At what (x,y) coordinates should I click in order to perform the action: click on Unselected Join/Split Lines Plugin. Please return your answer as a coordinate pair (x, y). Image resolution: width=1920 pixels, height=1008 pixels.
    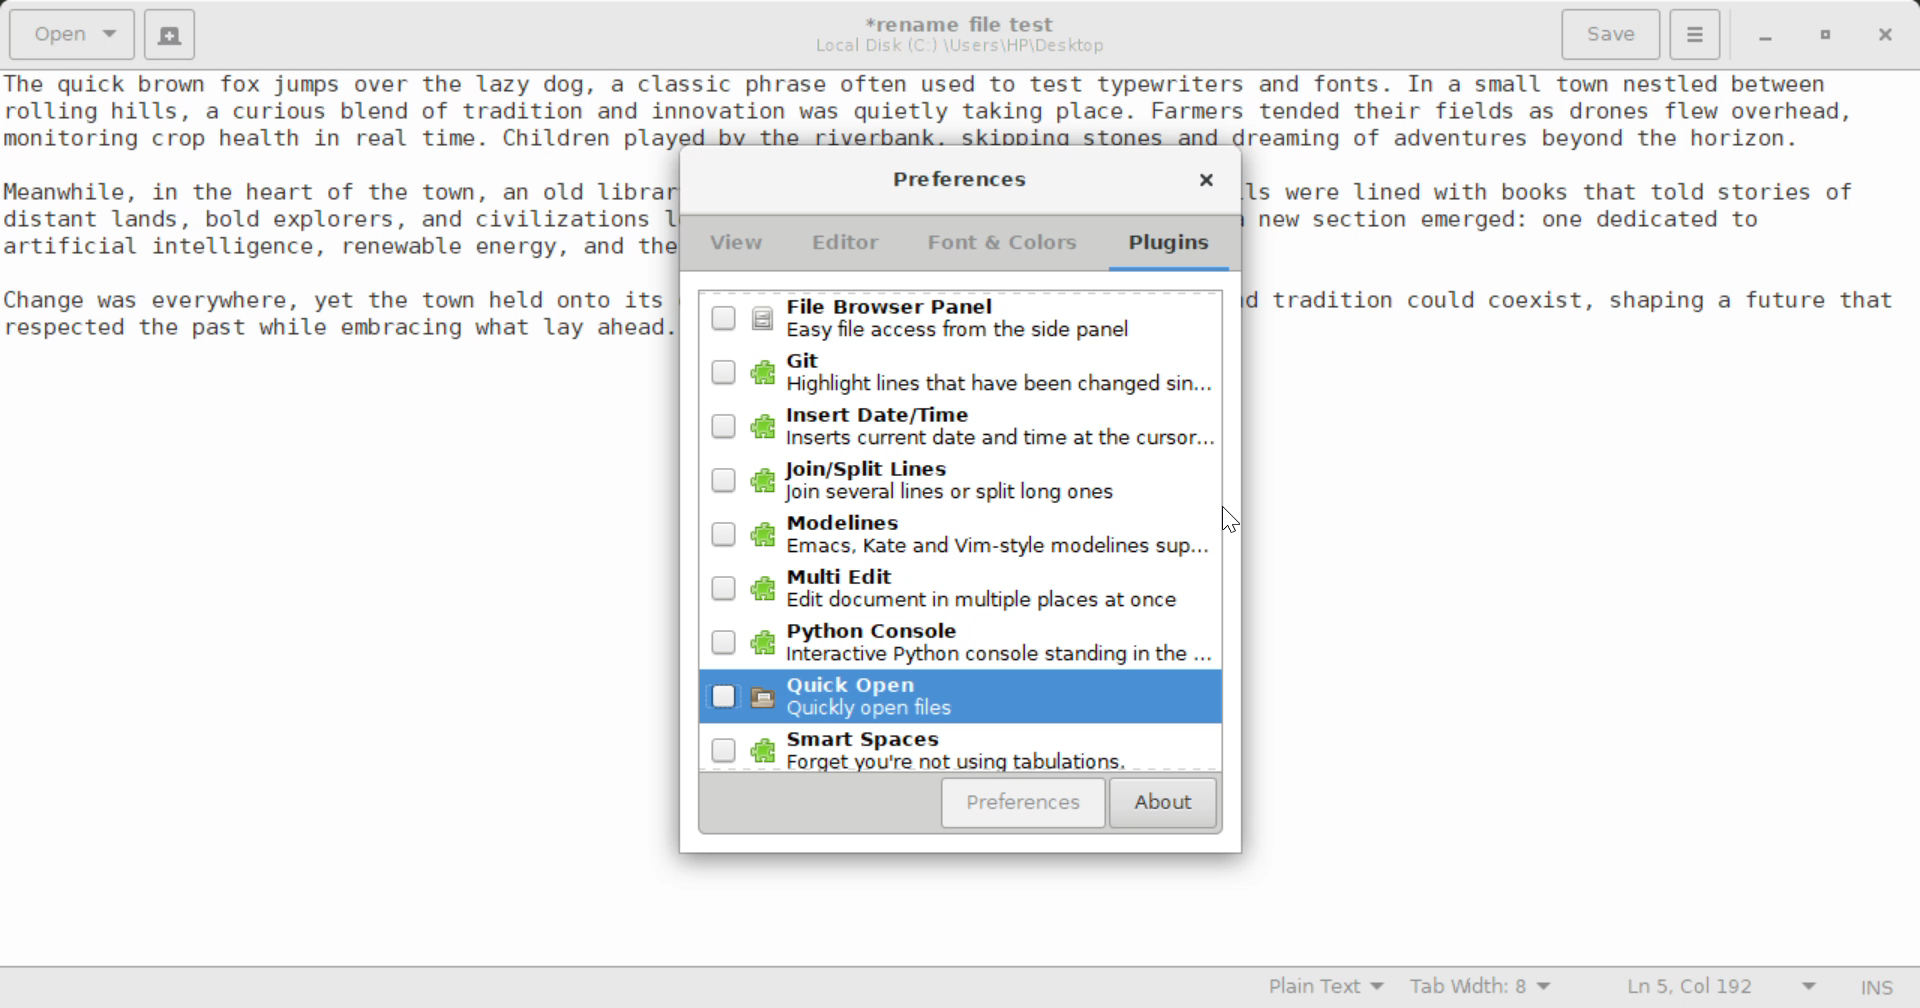
    Looking at the image, I should click on (960, 481).